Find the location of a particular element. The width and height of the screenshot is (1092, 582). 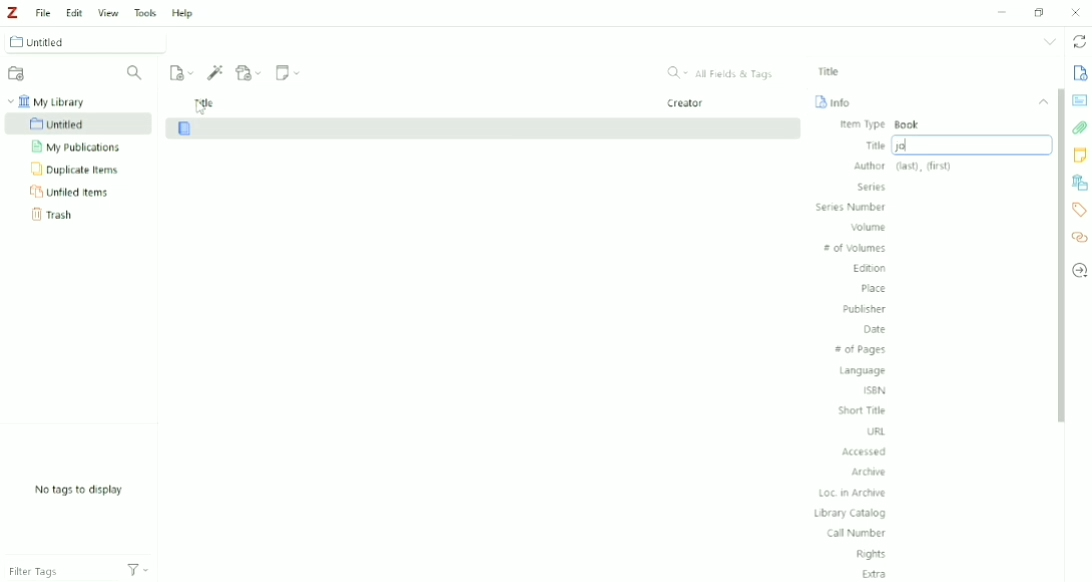

No tags to display is located at coordinates (79, 490).